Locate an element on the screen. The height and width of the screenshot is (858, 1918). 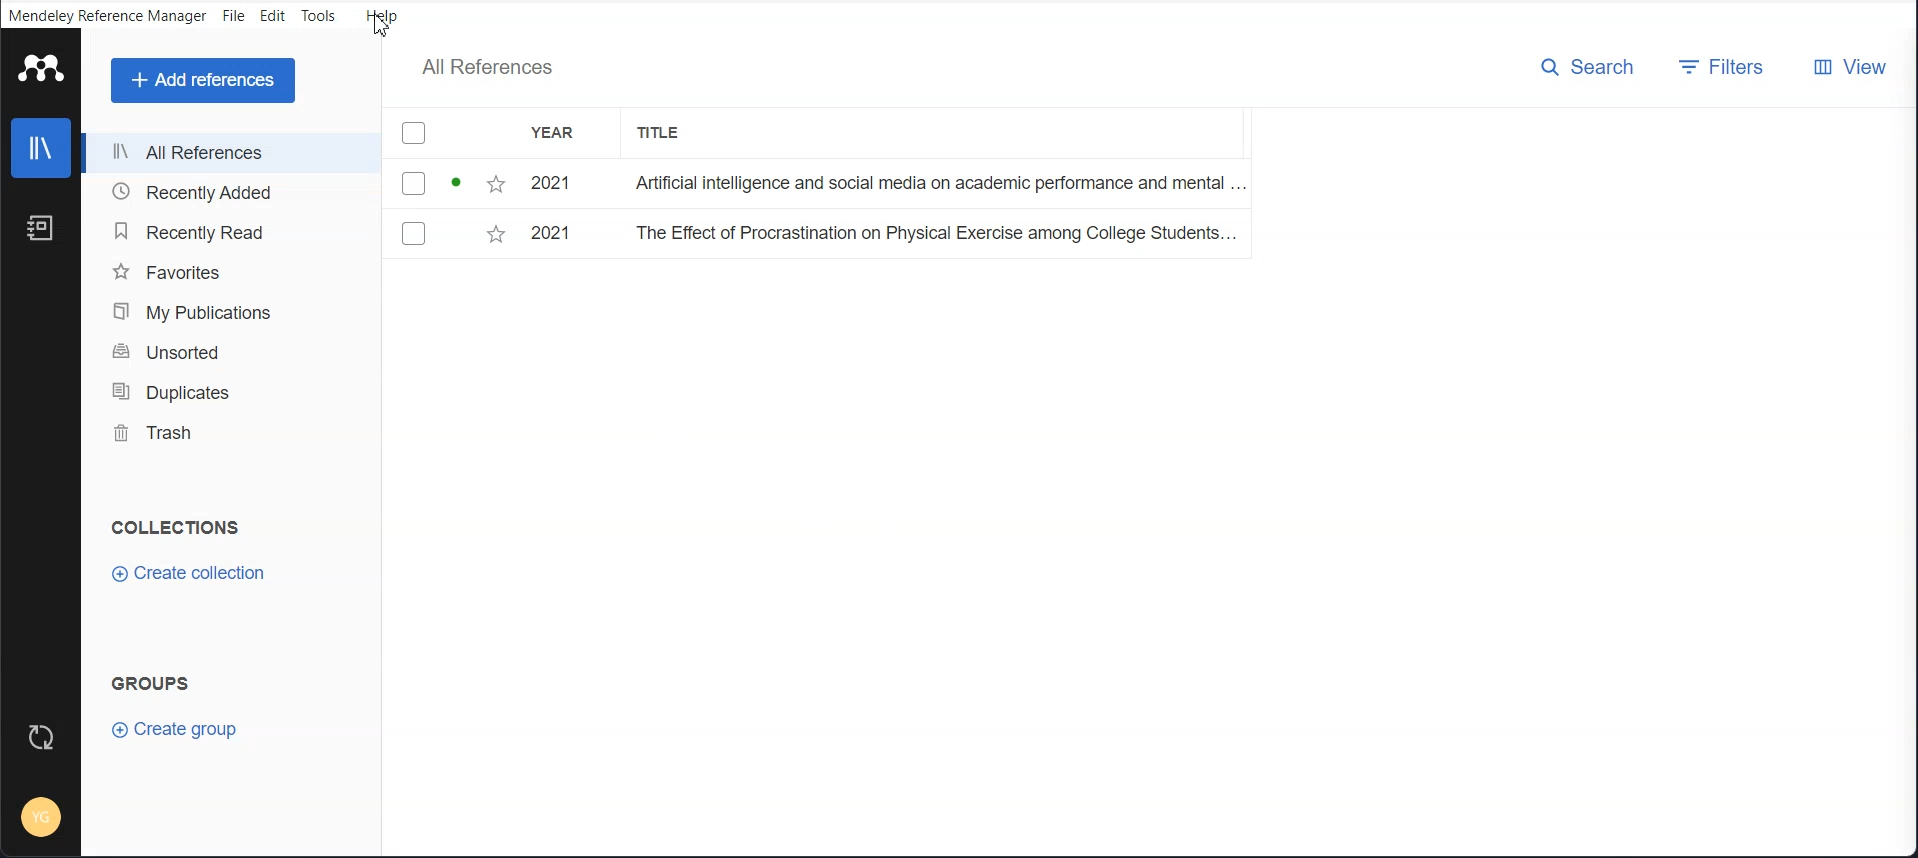
Checkmarks is located at coordinates (414, 134).